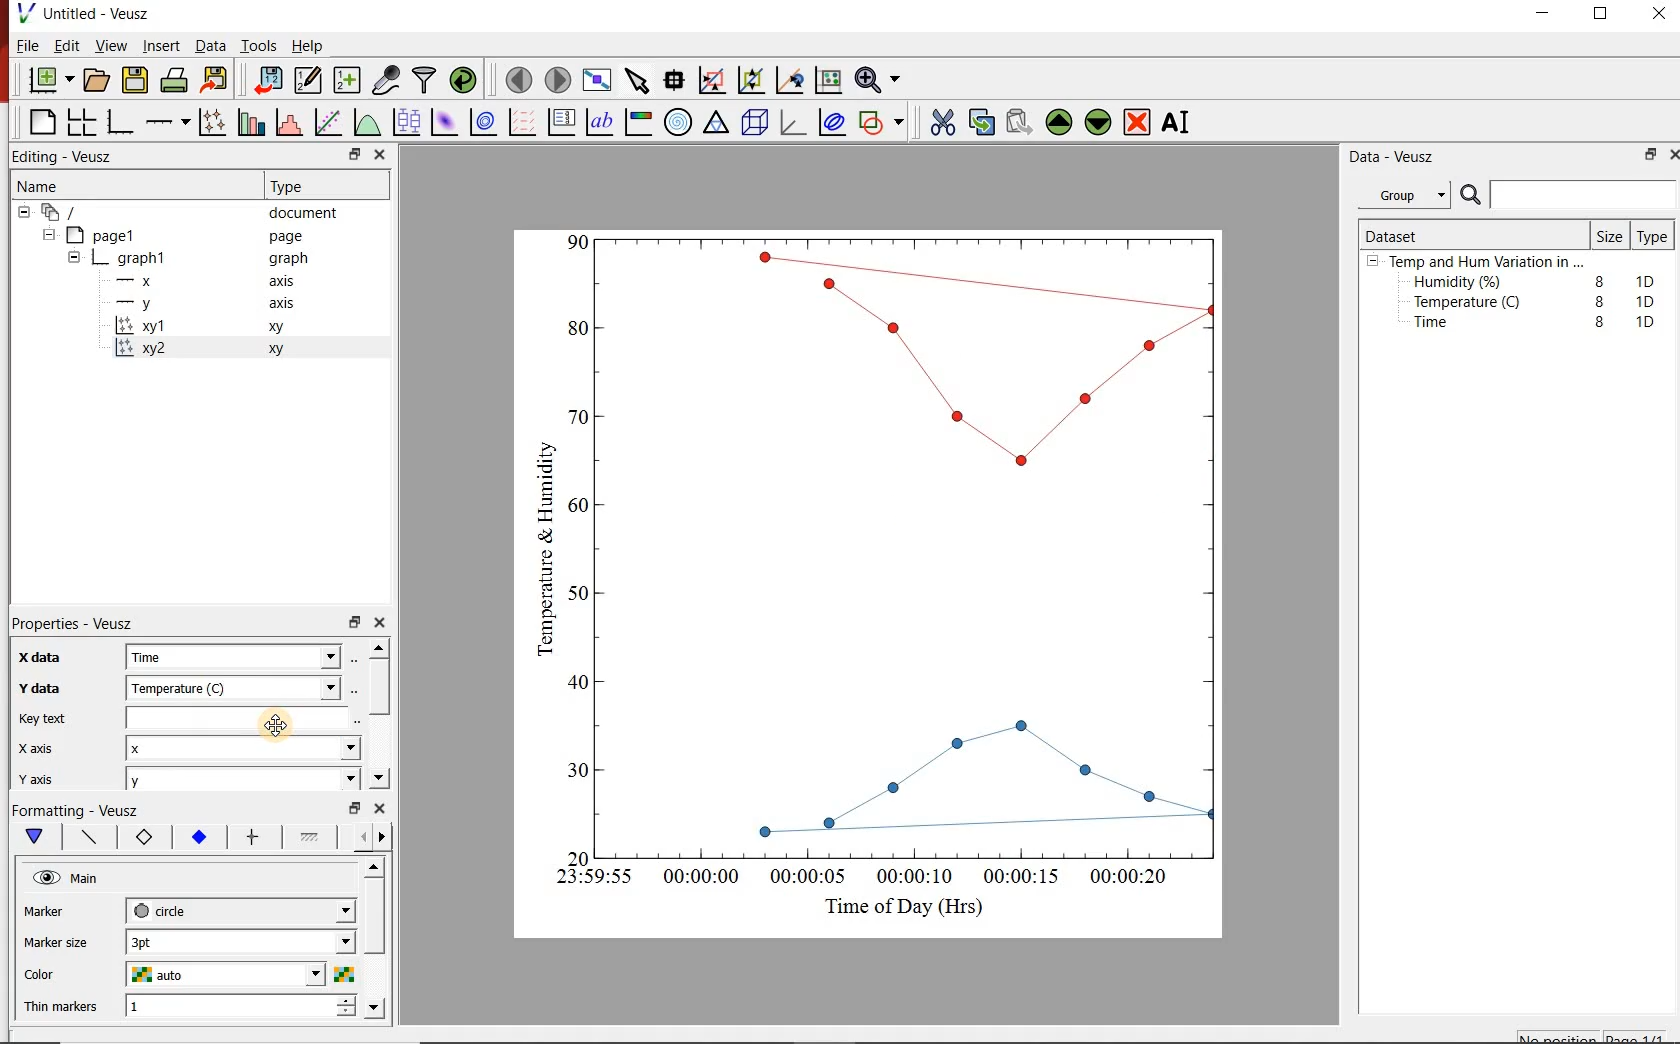 The width and height of the screenshot is (1680, 1044). What do you see at coordinates (913, 875) in the screenshot?
I see `00:00:10` at bounding box center [913, 875].